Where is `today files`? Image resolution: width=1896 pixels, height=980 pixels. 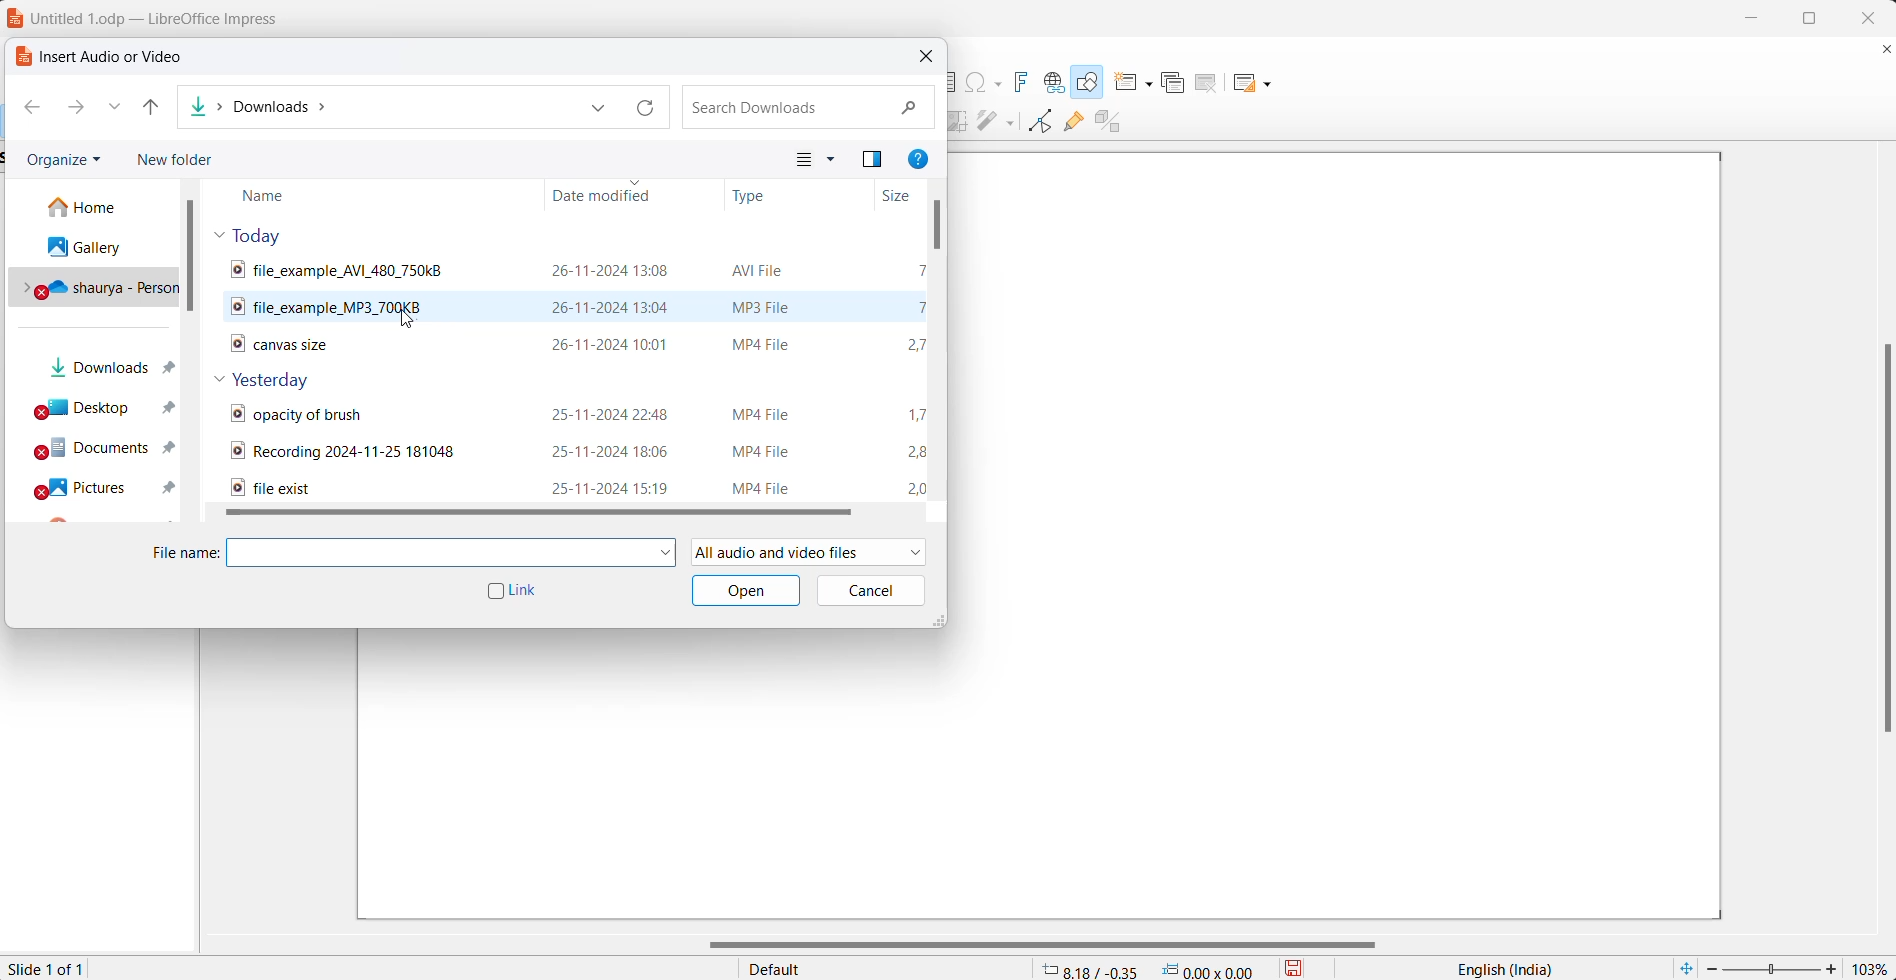 today files is located at coordinates (273, 234).